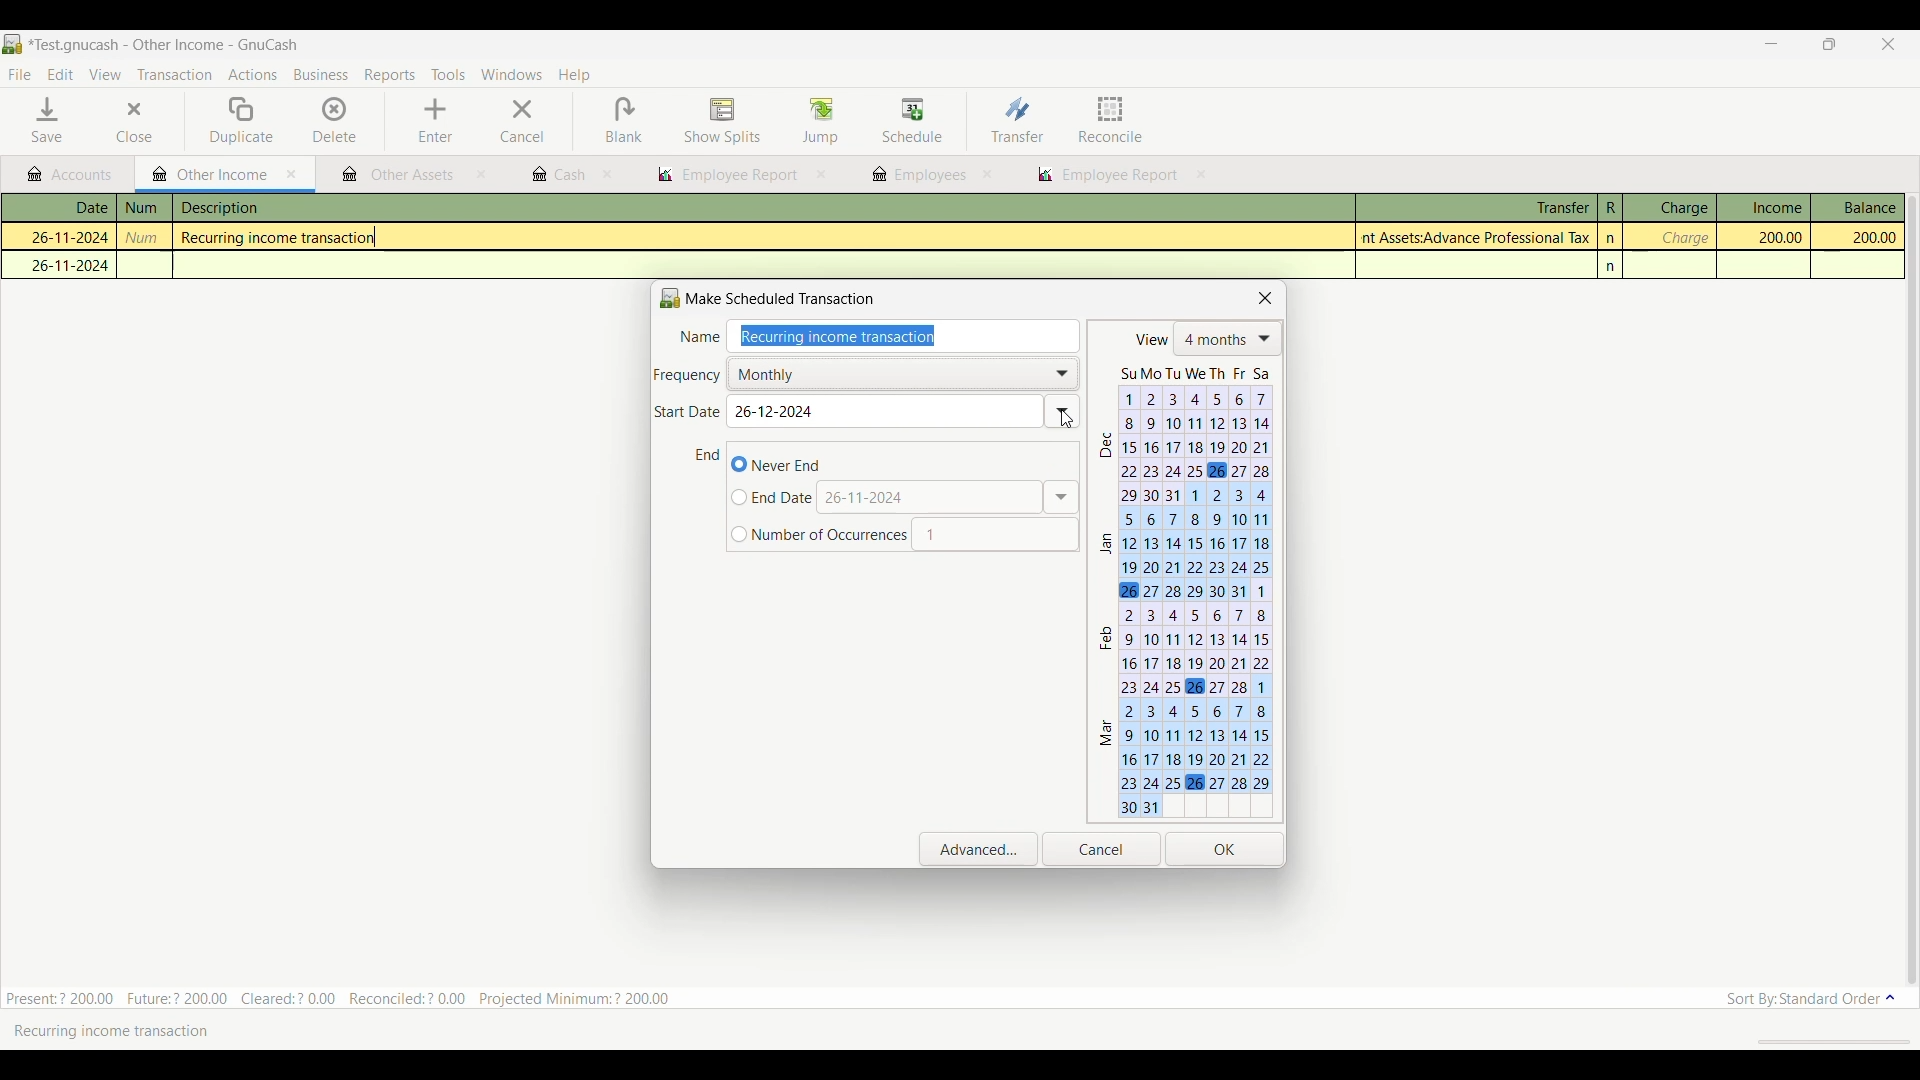  What do you see at coordinates (1228, 339) in the screenshot?
I see `List of number of months shows in calendar below` at bounding box center [1228, 339].